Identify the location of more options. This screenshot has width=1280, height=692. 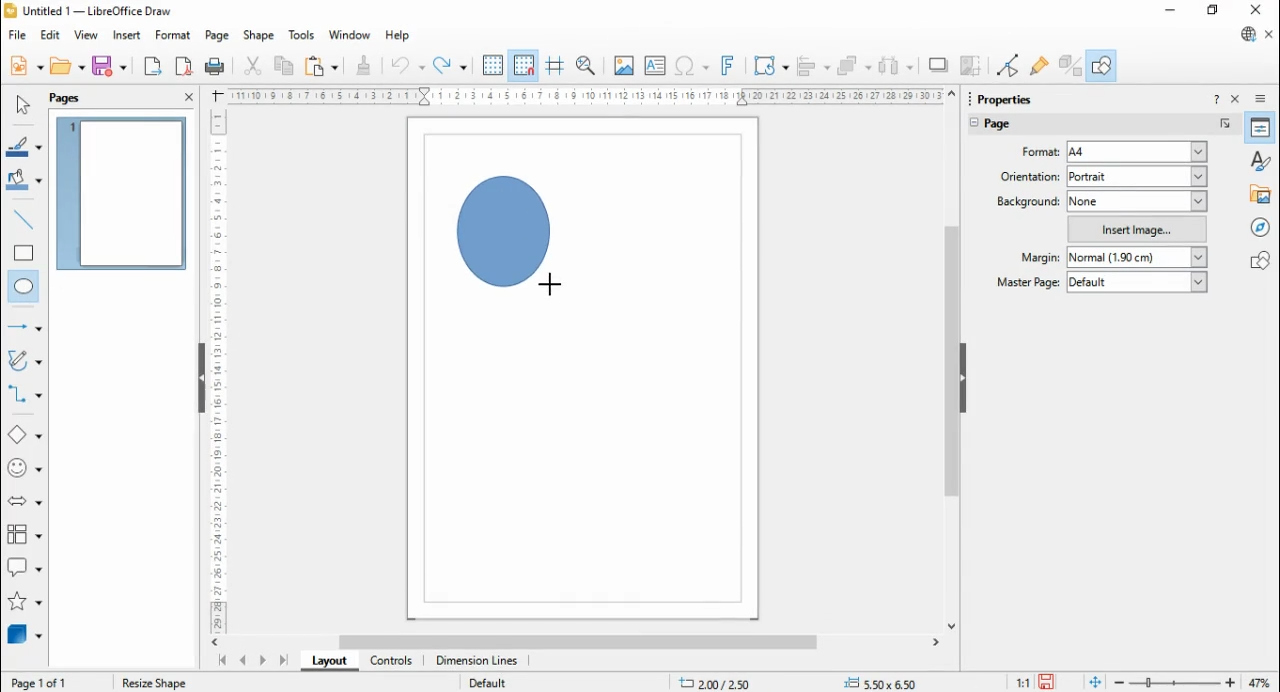
(1226, 124).